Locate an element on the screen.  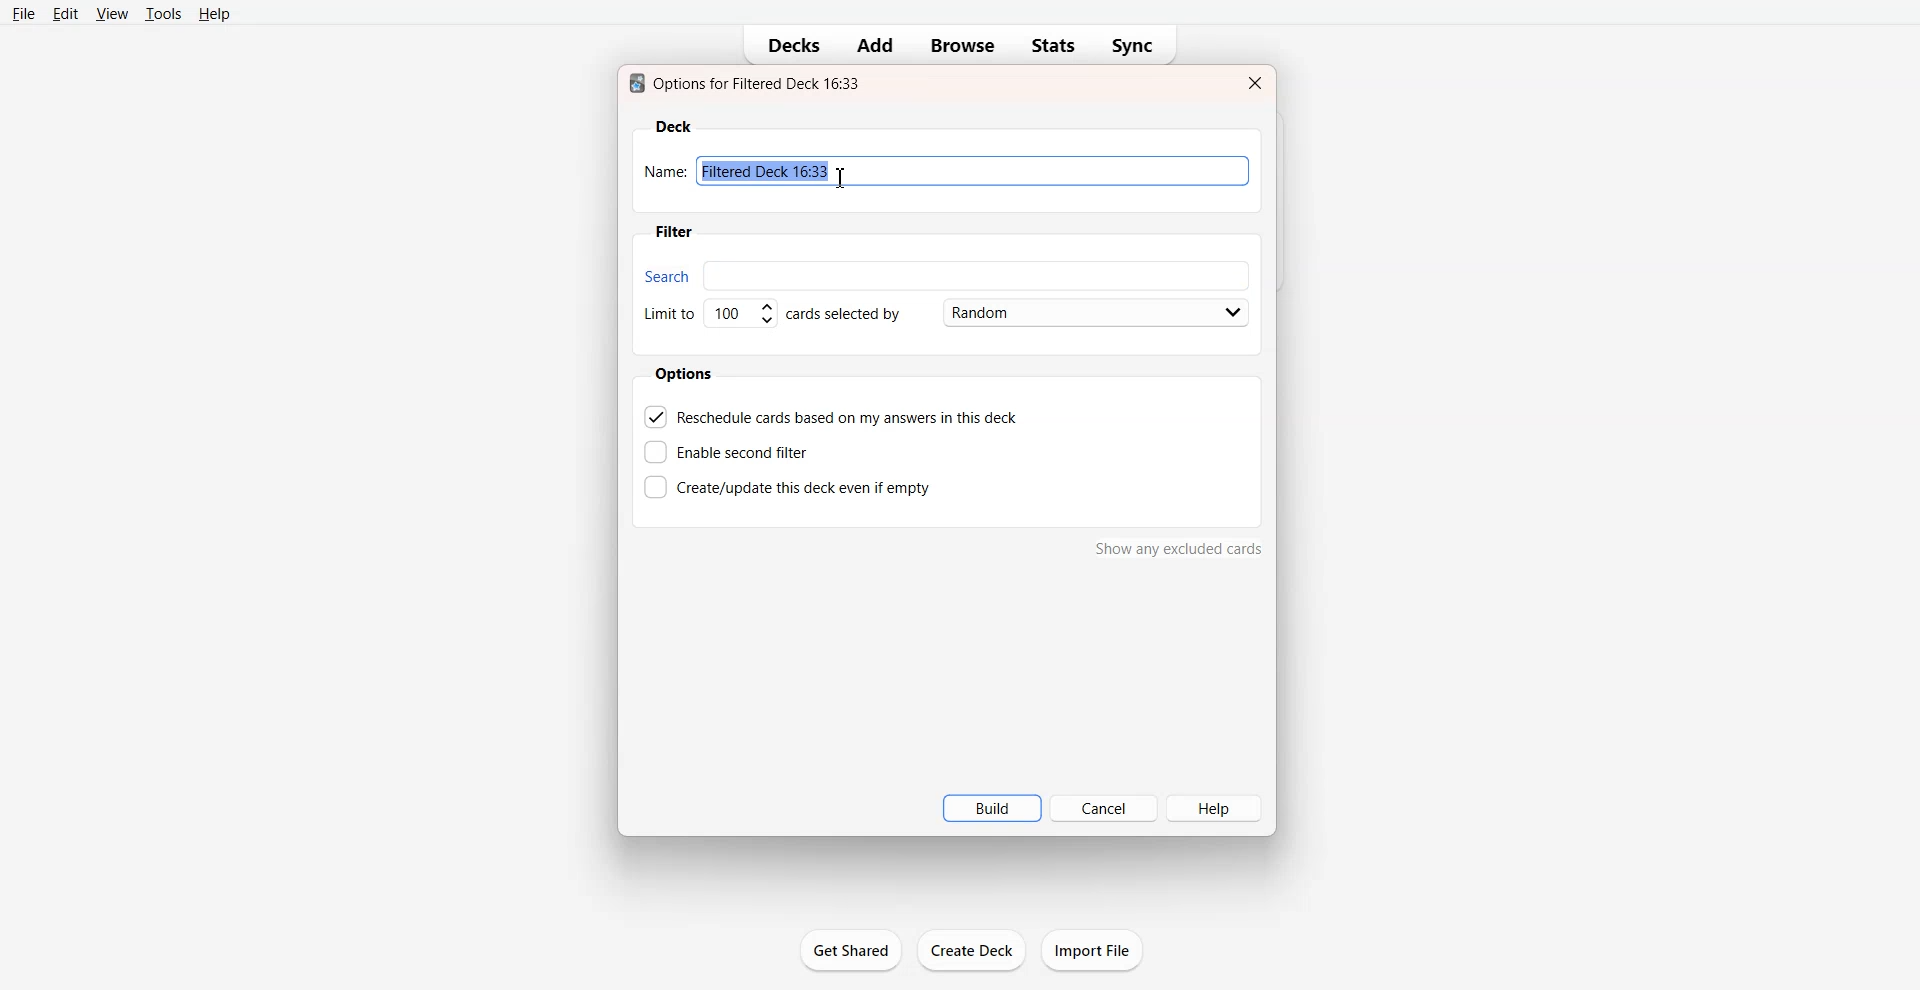
Set Limit is located at coordinates (708, 314).